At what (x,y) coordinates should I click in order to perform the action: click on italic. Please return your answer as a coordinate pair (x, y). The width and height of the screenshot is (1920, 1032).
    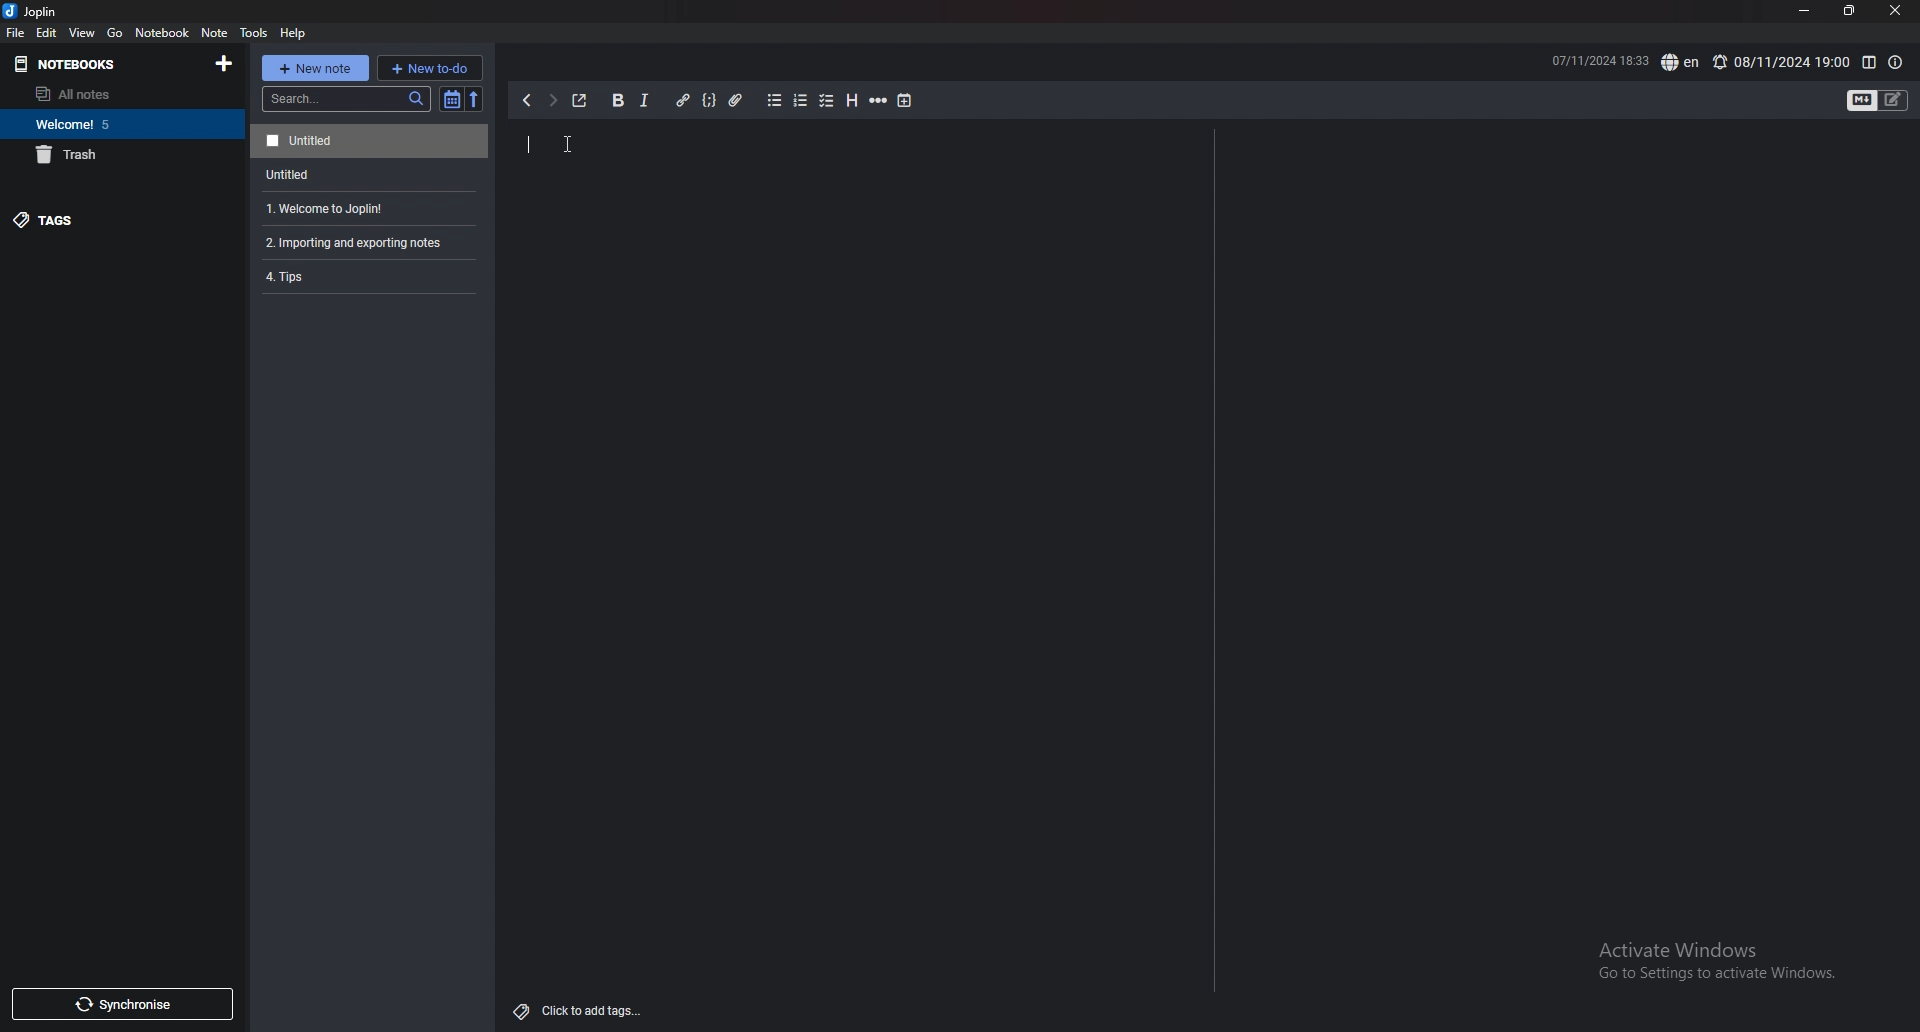
    Looking at the image, I should click on (645, 101).